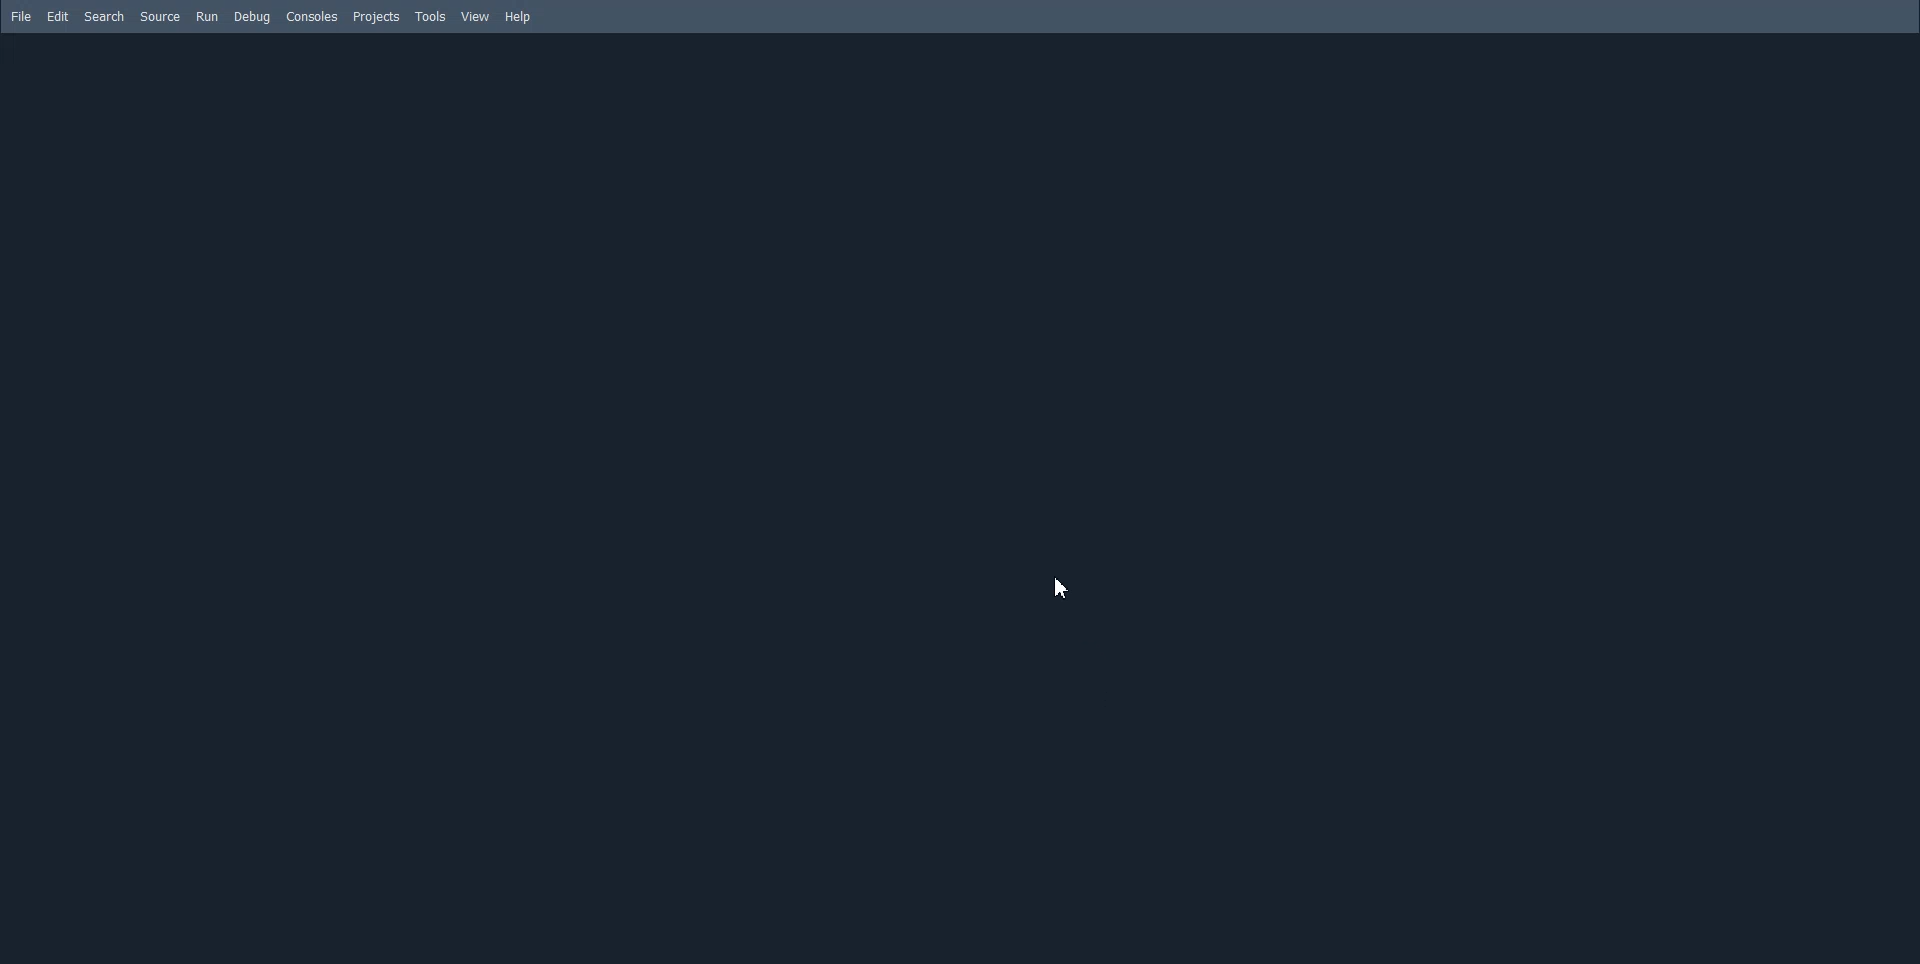 This screenshot has width=1920, height=964. Describe the element at coordinates (105, 16) in the screenshot. I see `Search` at that location.